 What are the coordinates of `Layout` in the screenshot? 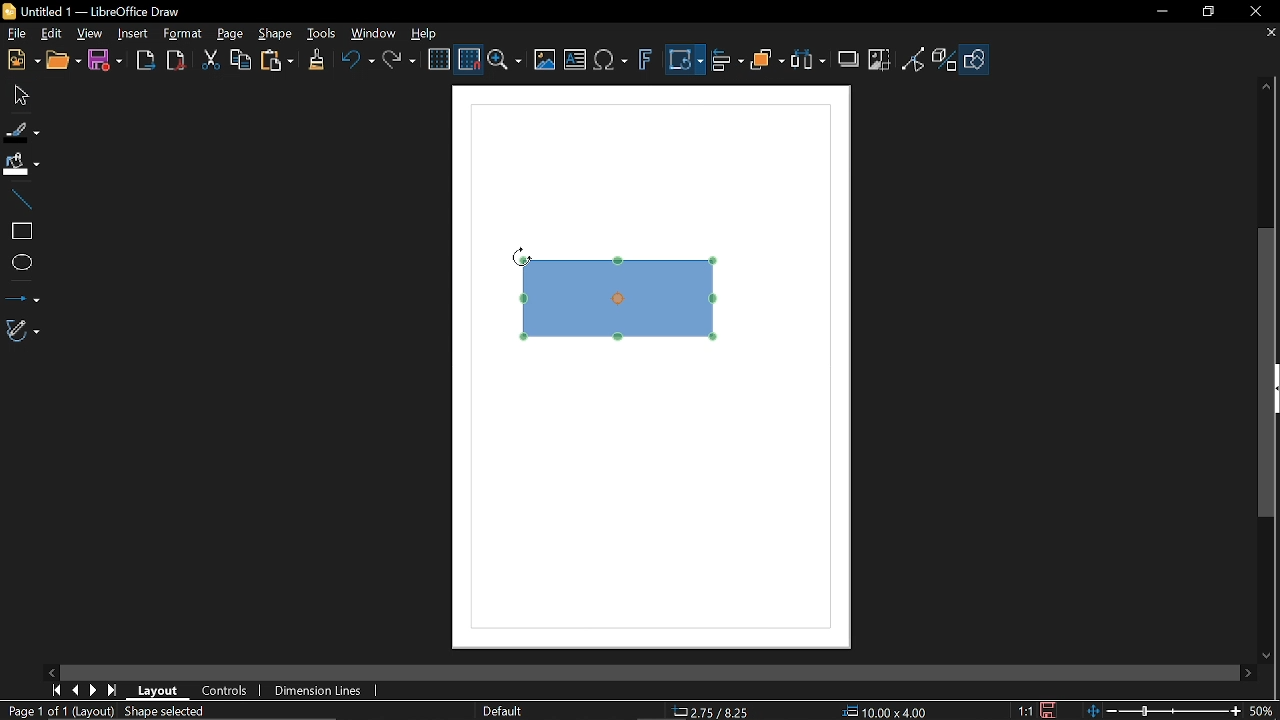 It's located at (158, 689).